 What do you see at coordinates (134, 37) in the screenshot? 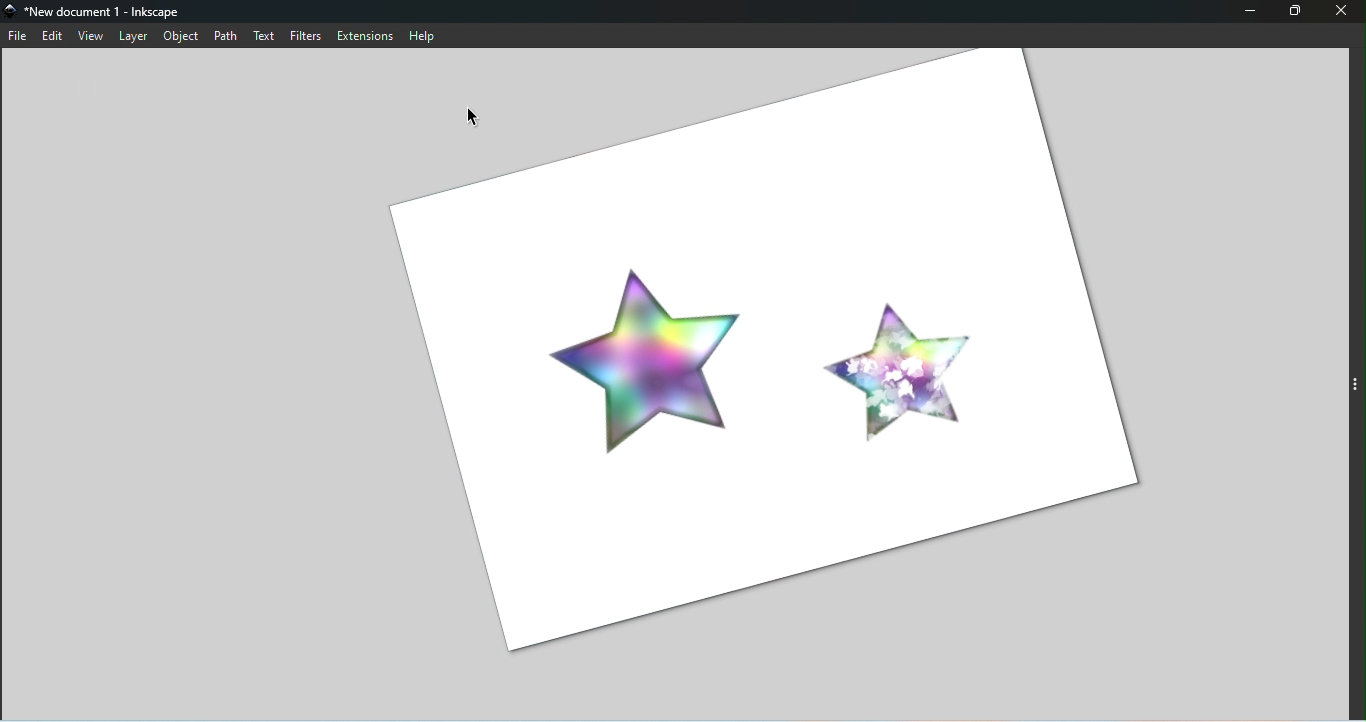
I see `Layer` at bounding box center [134, 37].